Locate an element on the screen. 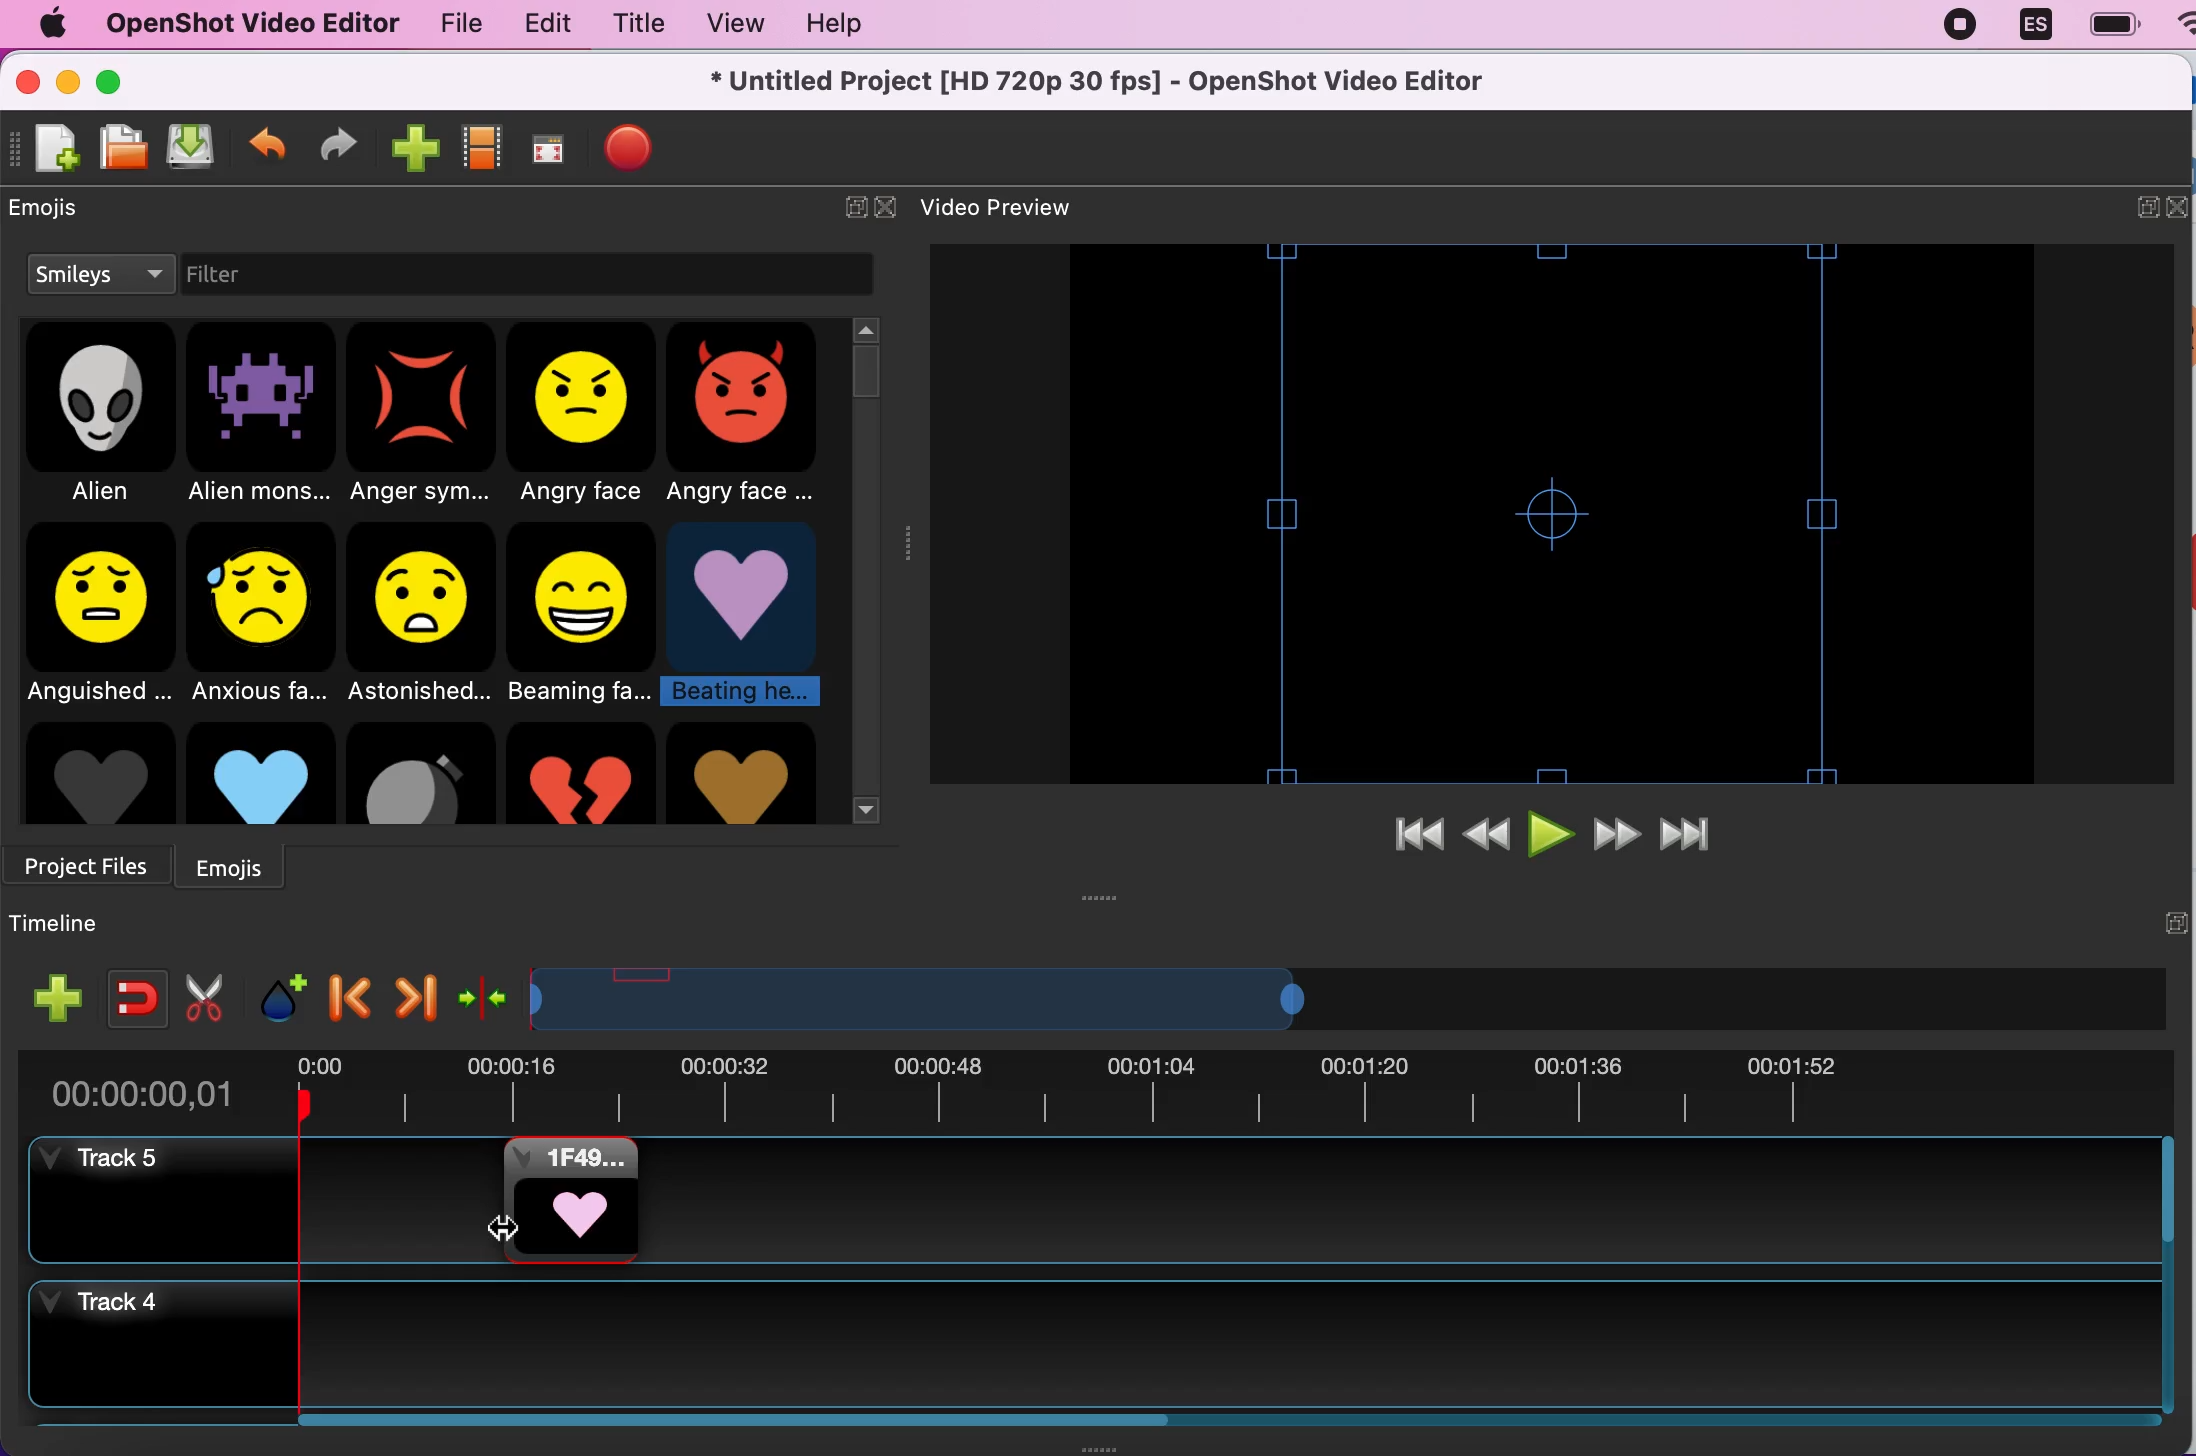 The width and height of the screenshot is (2196, 1456). Bomb is located at coordinates (420, 773).